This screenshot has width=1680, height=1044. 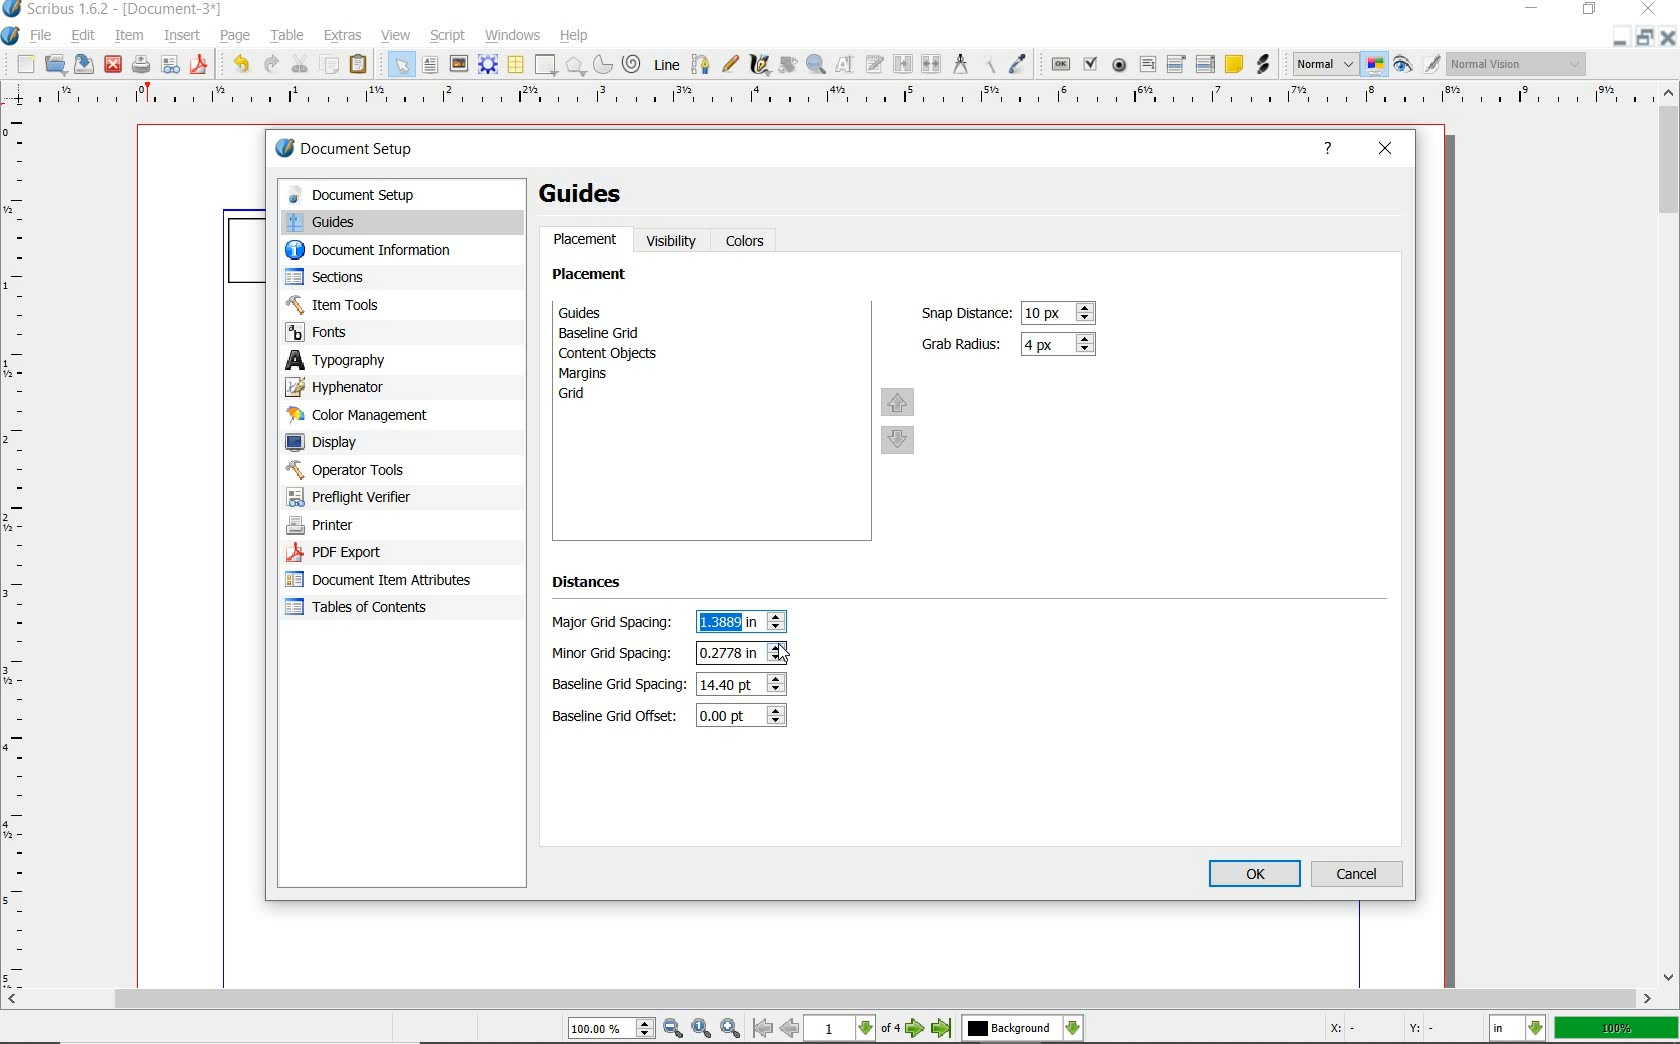 I want to click on pdf radio button, so click(x=1121, y=65).